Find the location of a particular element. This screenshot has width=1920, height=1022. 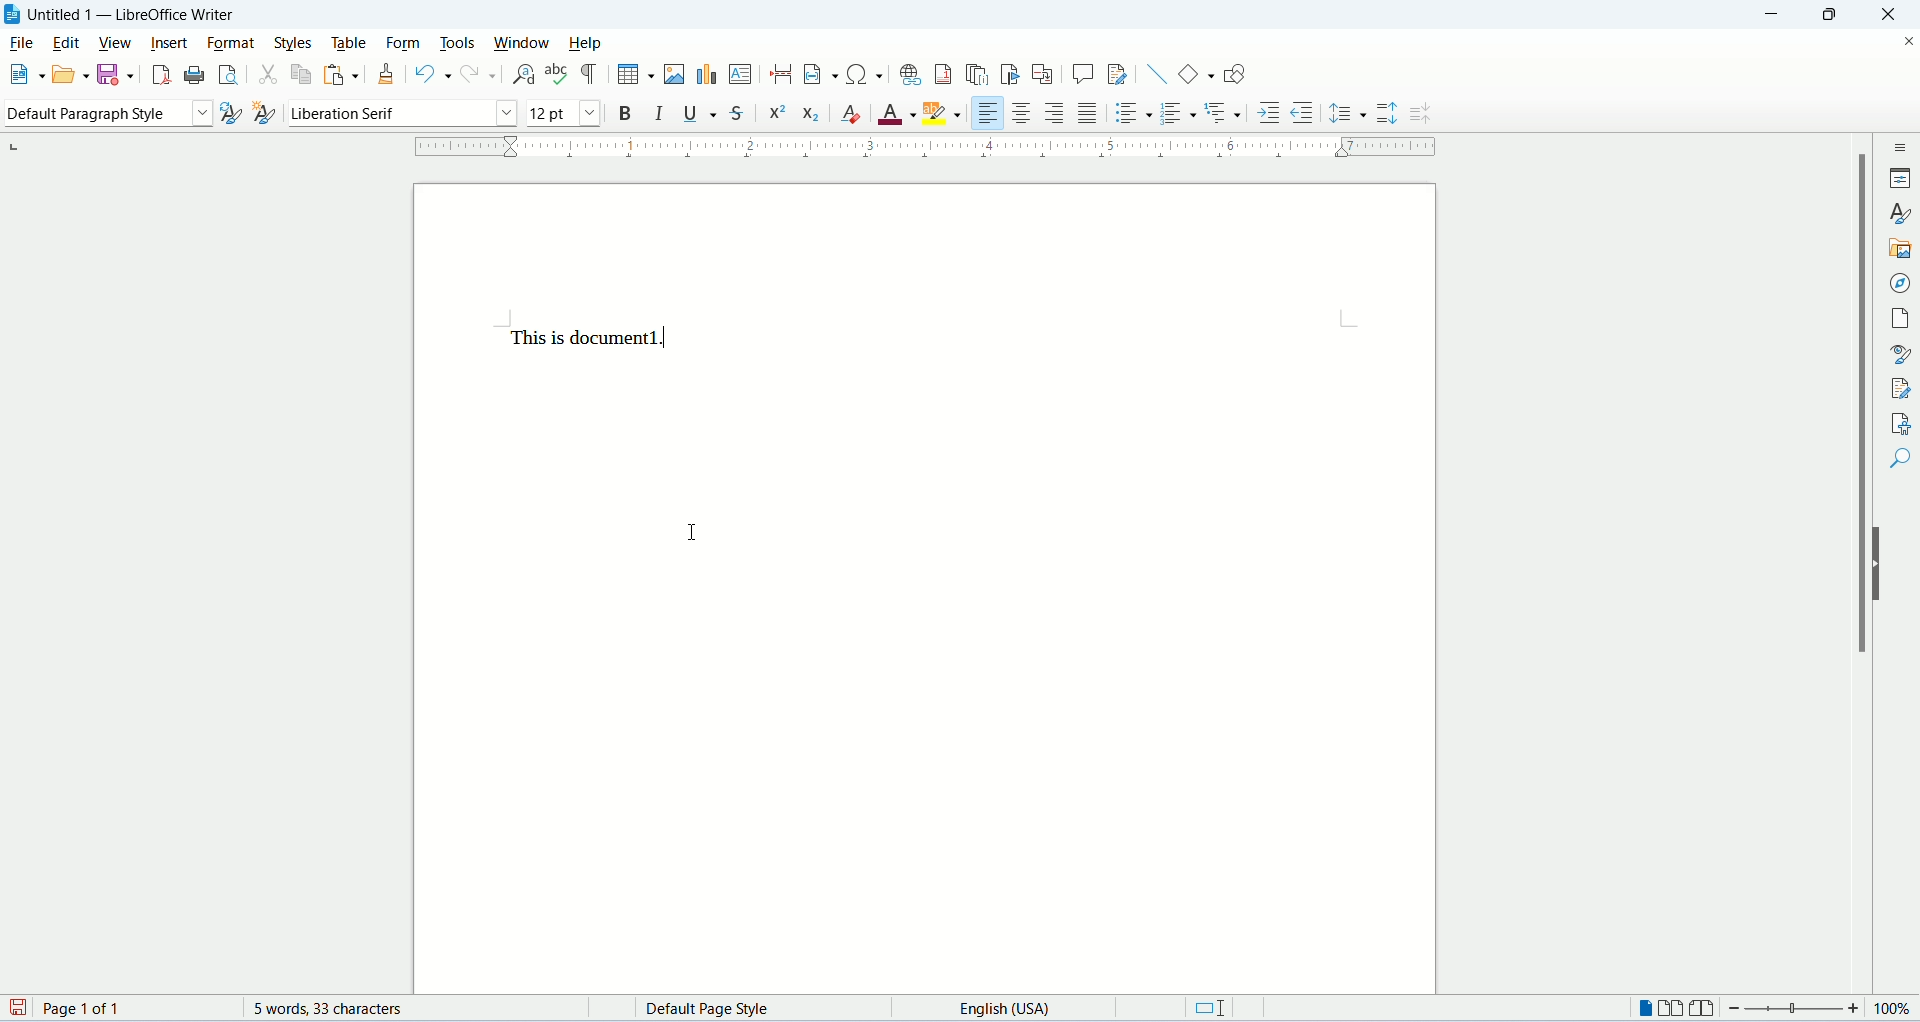

ordered list is located at coordinates (1179, 115).